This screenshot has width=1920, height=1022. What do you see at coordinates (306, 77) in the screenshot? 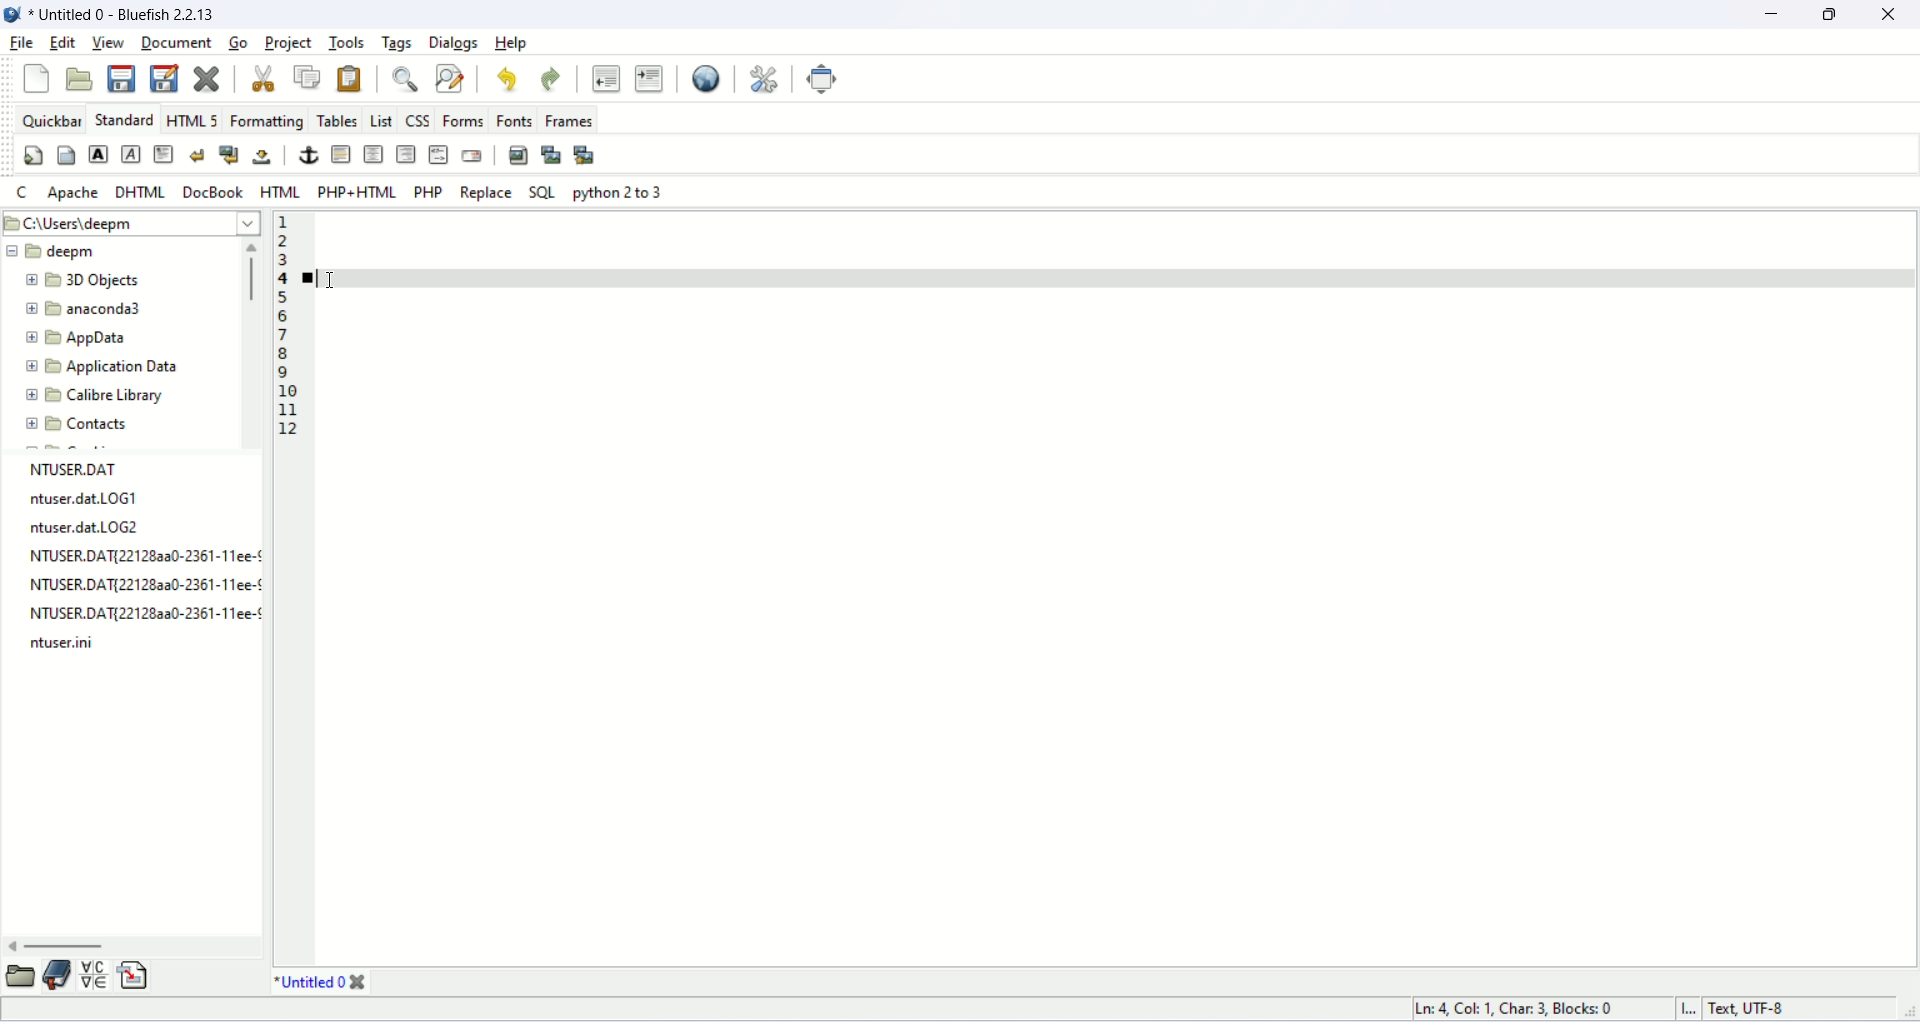
I see `copy` at bounding box center [306, 77].